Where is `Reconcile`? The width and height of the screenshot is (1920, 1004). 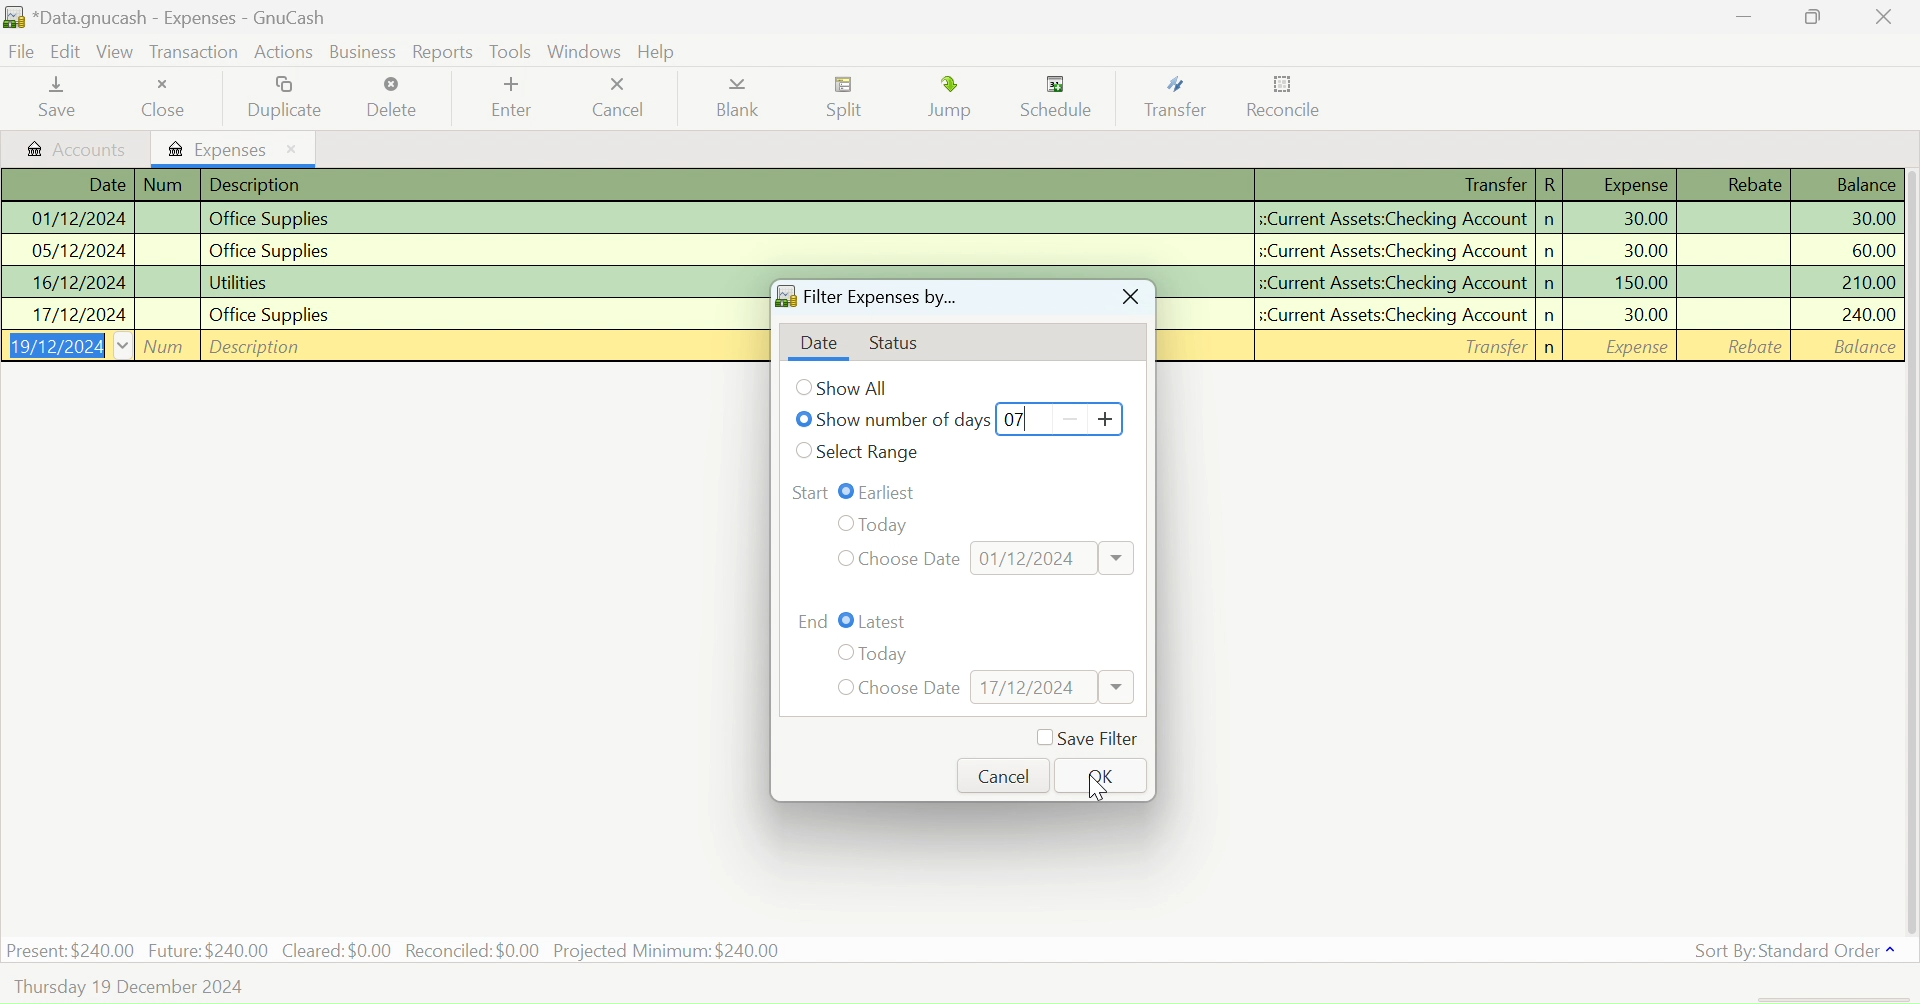
Reconcile is located at coordinates (1285, 101).